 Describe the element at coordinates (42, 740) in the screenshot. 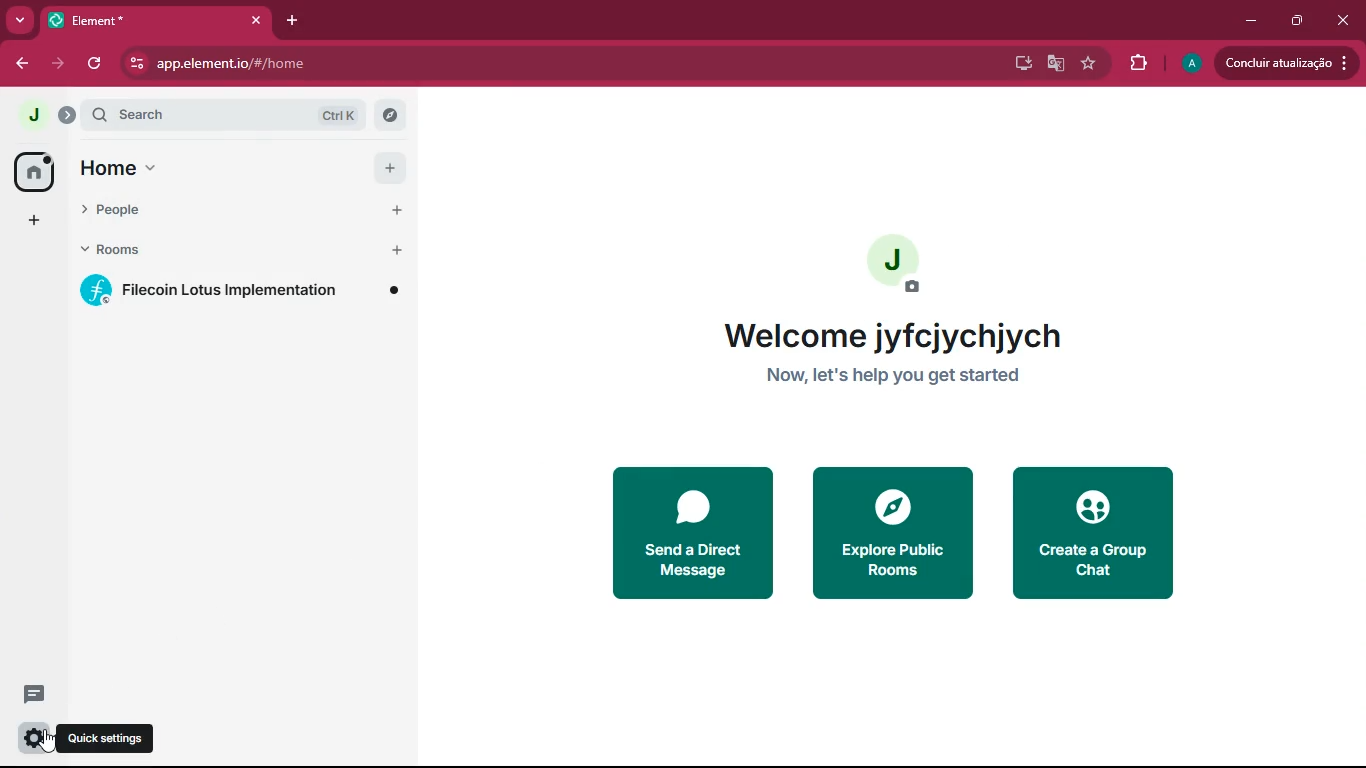

I see `cursor` at that location.